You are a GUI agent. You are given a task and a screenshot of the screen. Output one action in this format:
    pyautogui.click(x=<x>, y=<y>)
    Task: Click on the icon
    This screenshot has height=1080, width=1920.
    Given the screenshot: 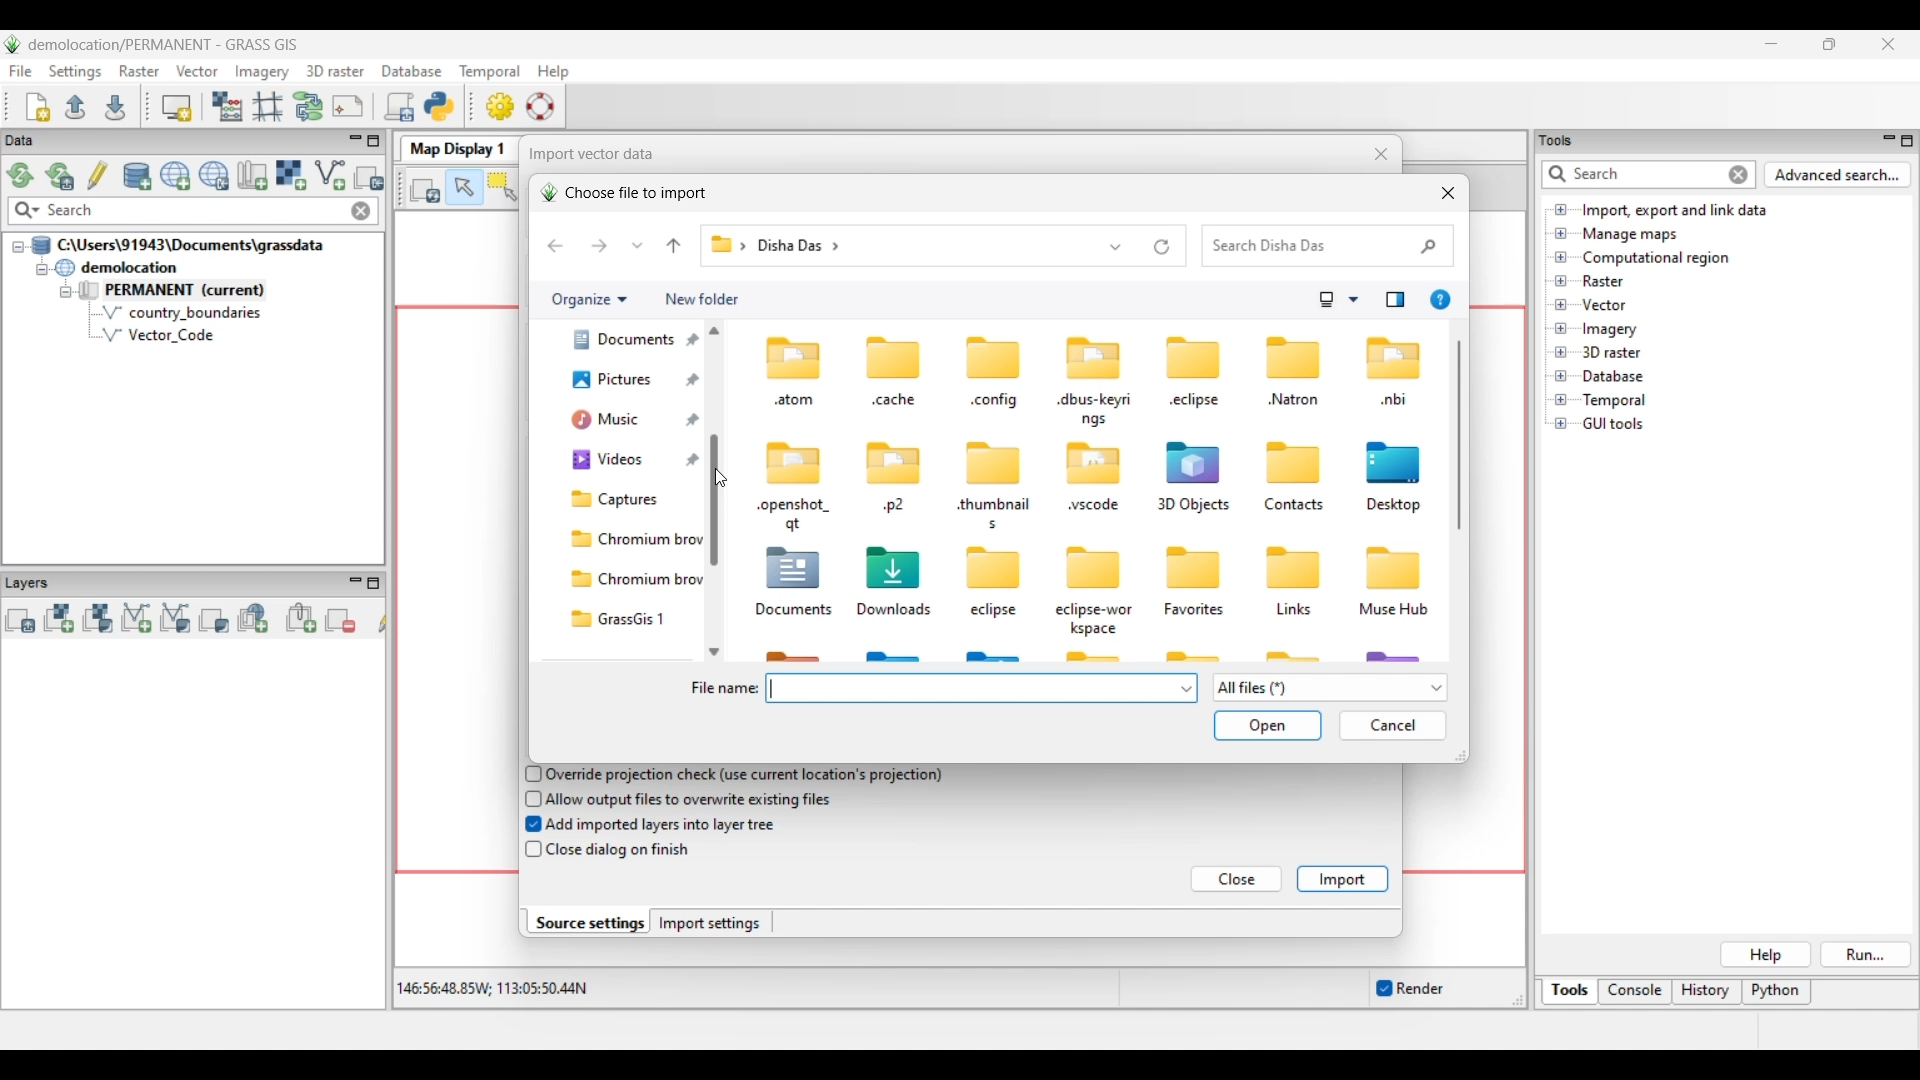 What is the action you would take?
    pyautogui.click(x=896, y=565)
    